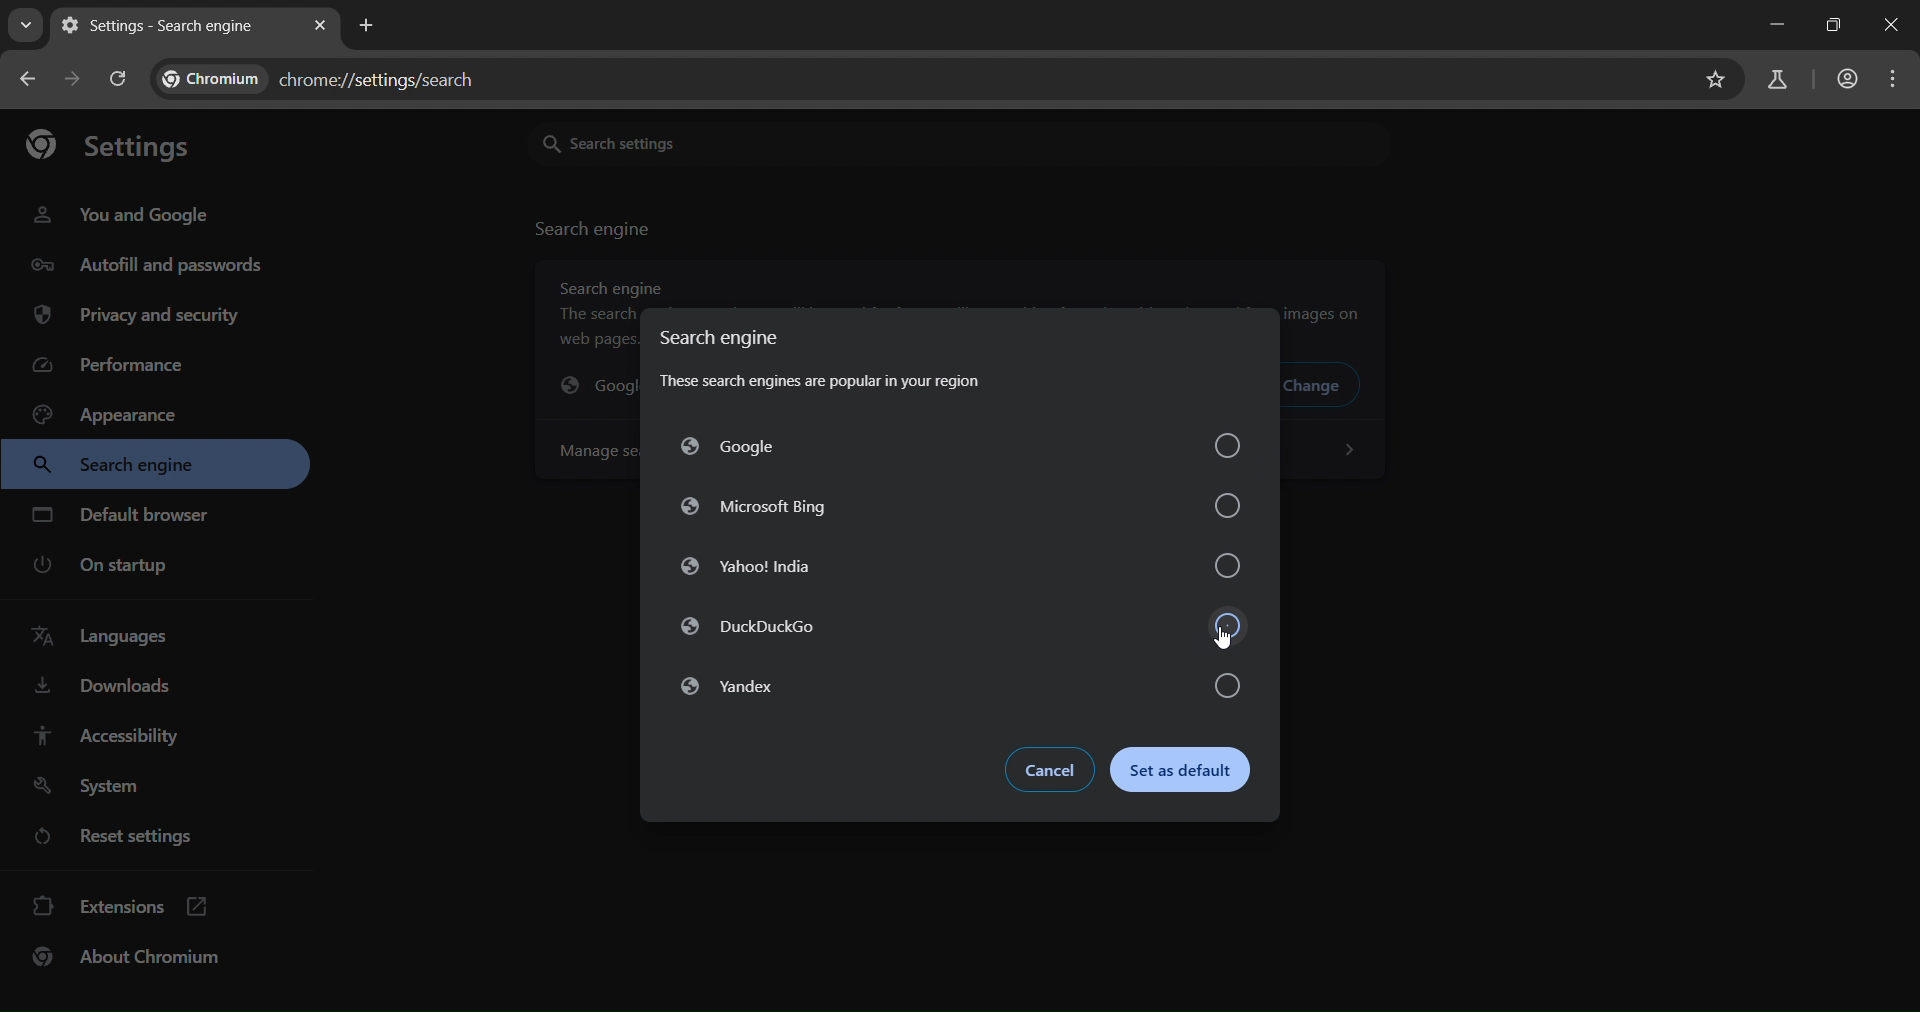 This screenshot has height=1012, width=1920. I want to click on new tab, so click(366, 25).